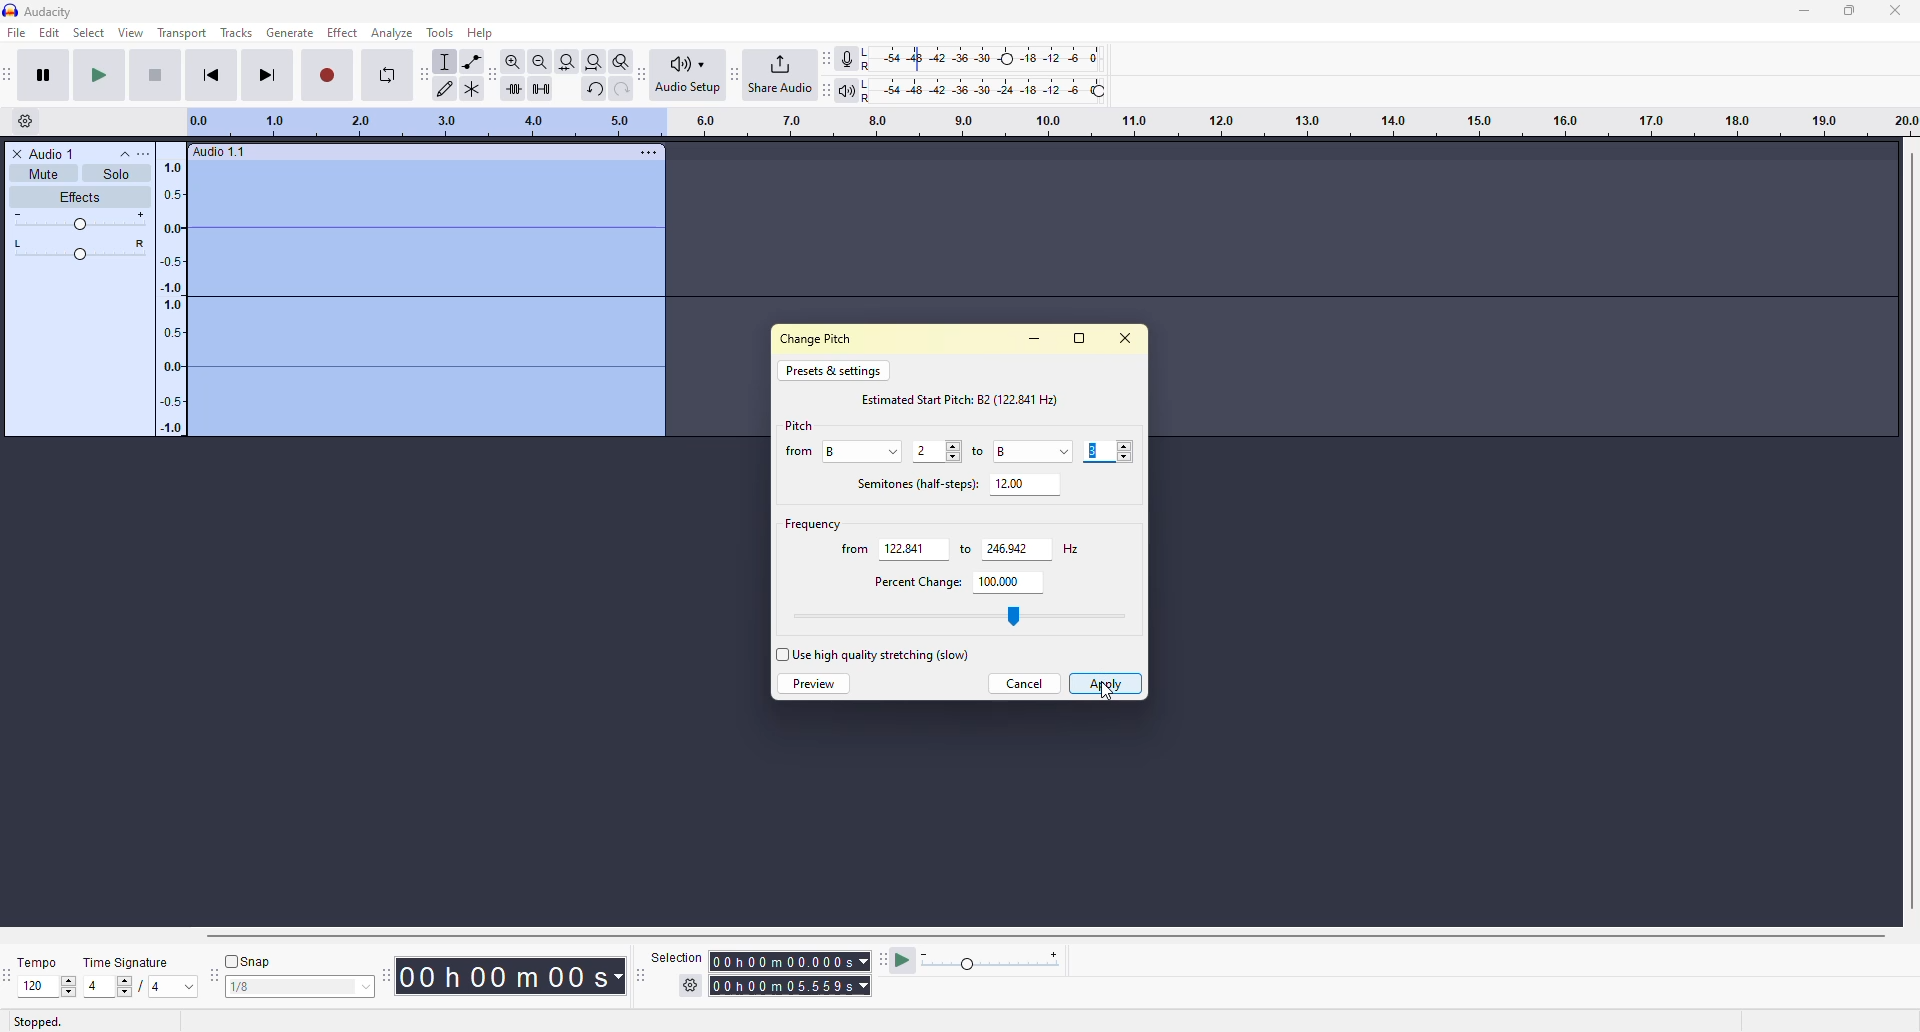 The height and width of the screenshot is (1032, 1920). What do you see at coordinates (399, 301) in the screenshot?
I see `audio` at bounding box center [399, 301].